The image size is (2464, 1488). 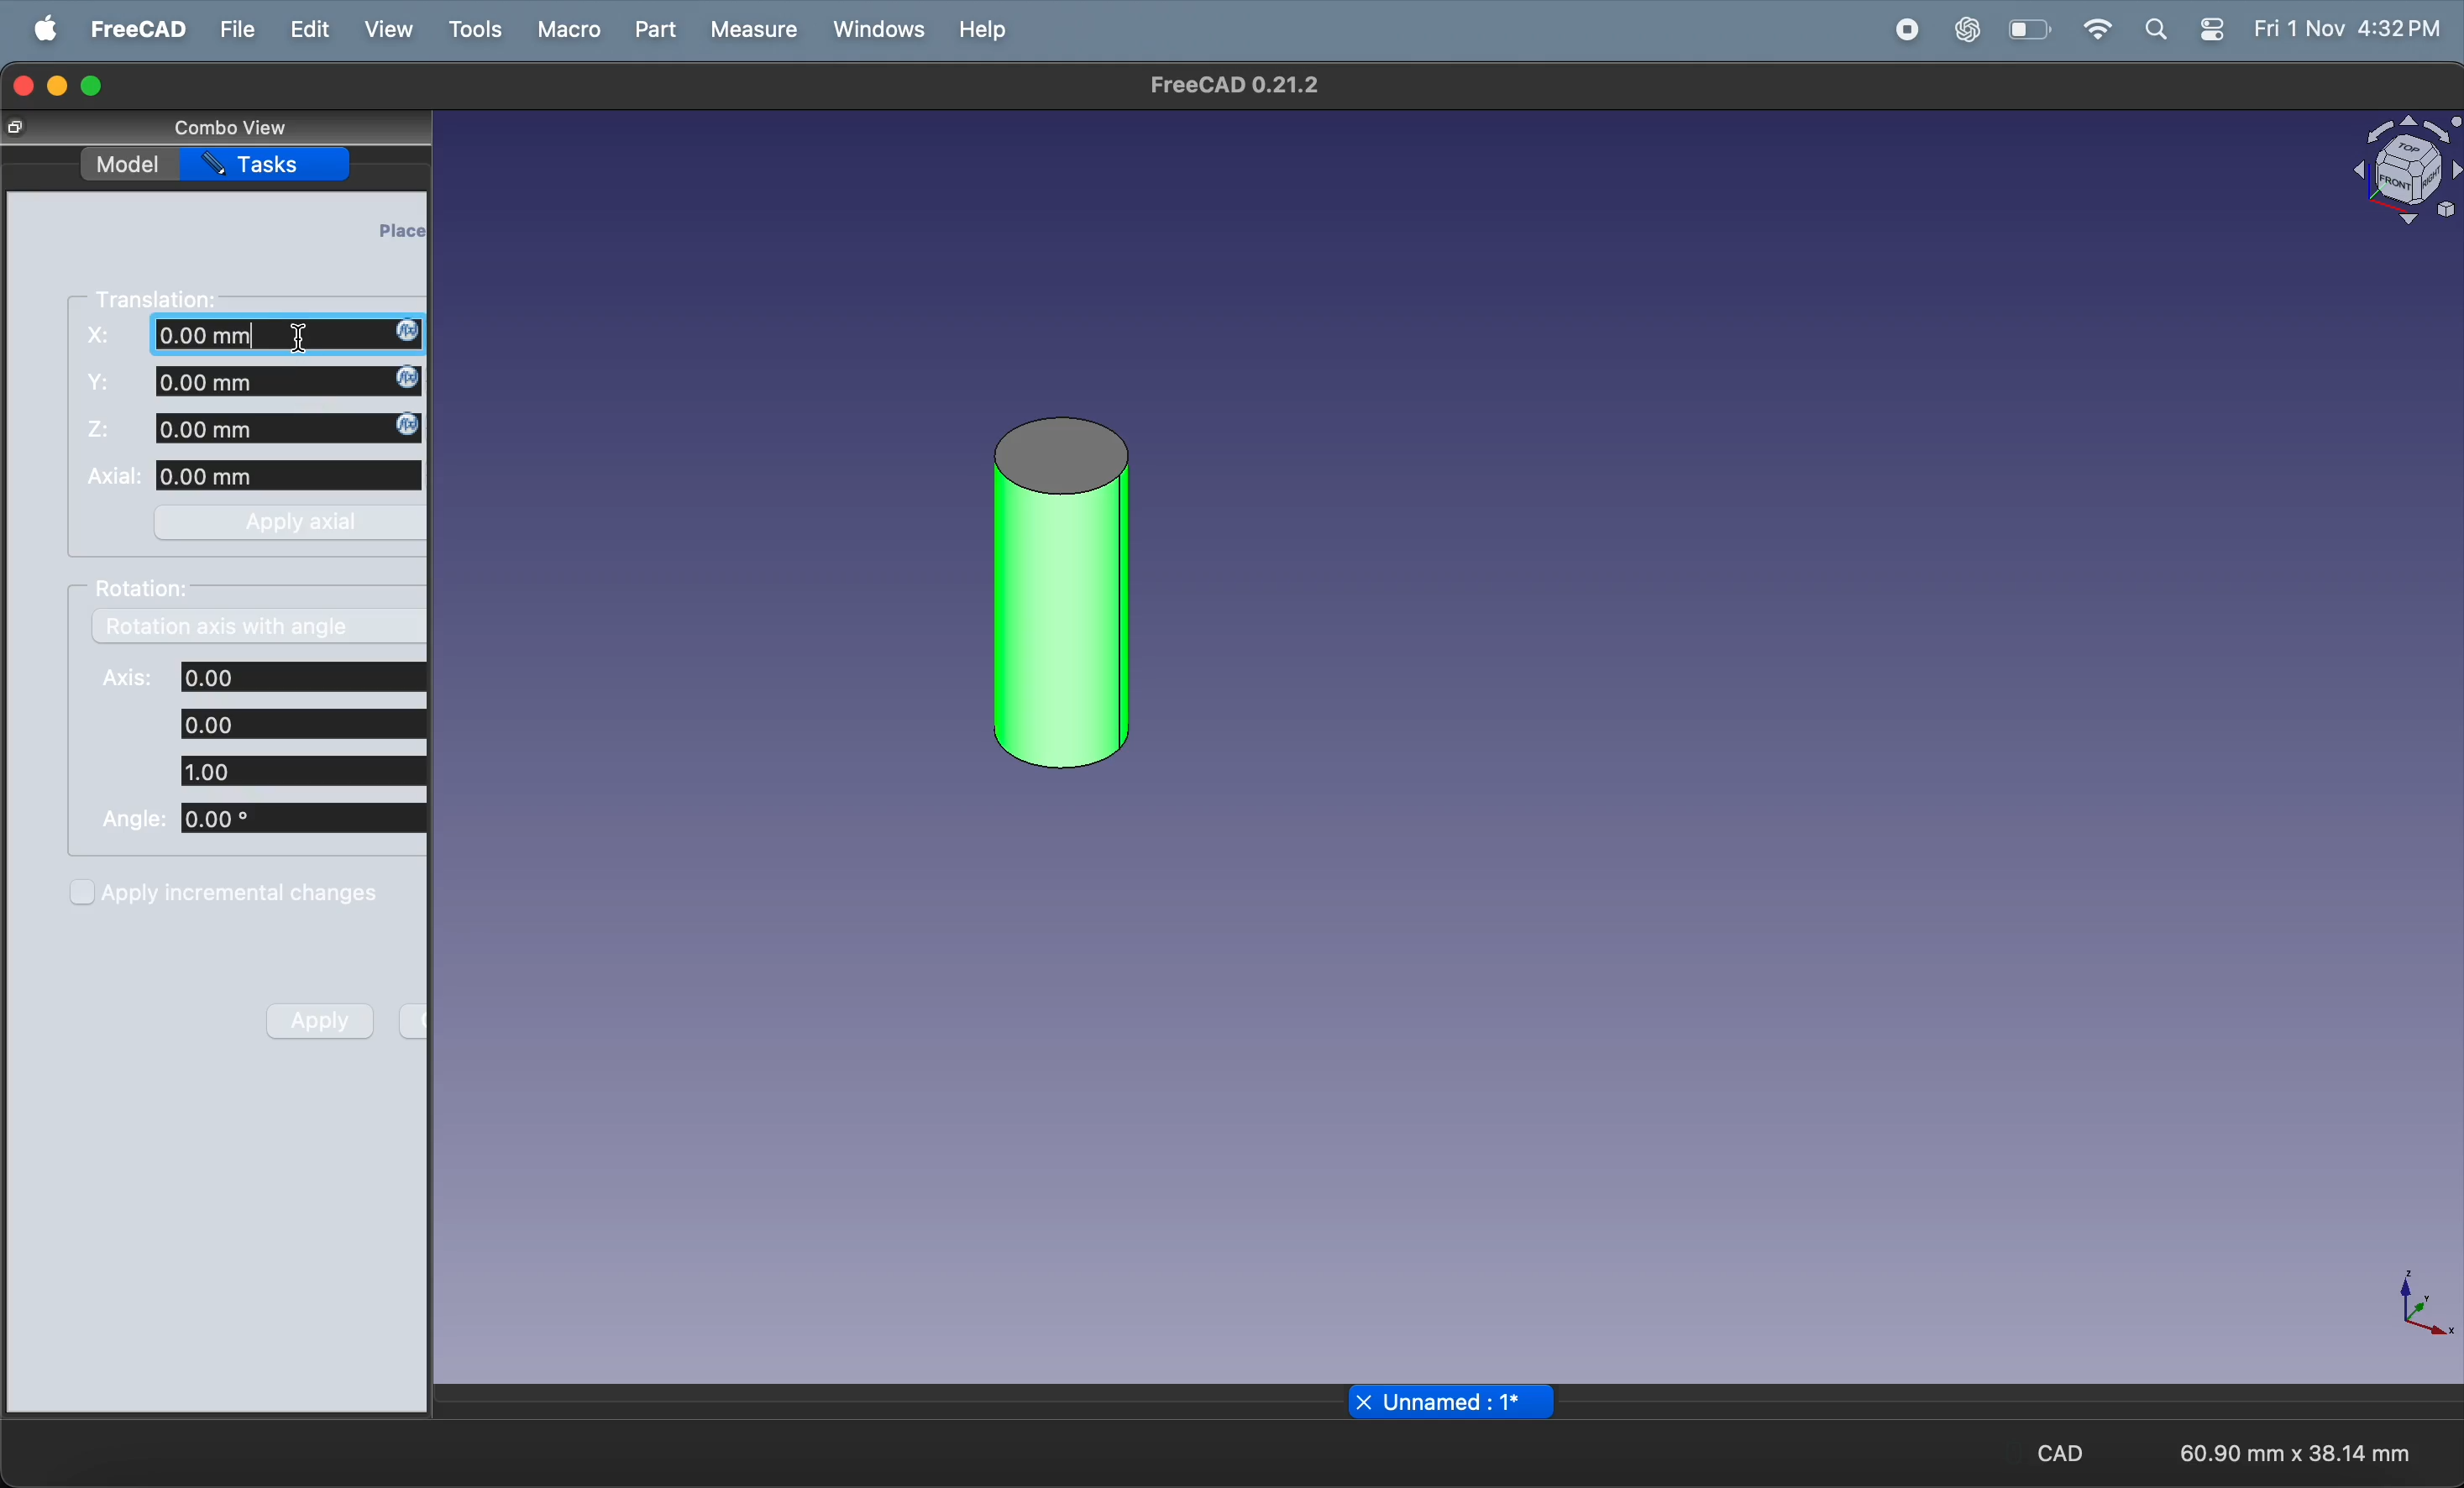 I want to click on file, so click(x=232, y=30).